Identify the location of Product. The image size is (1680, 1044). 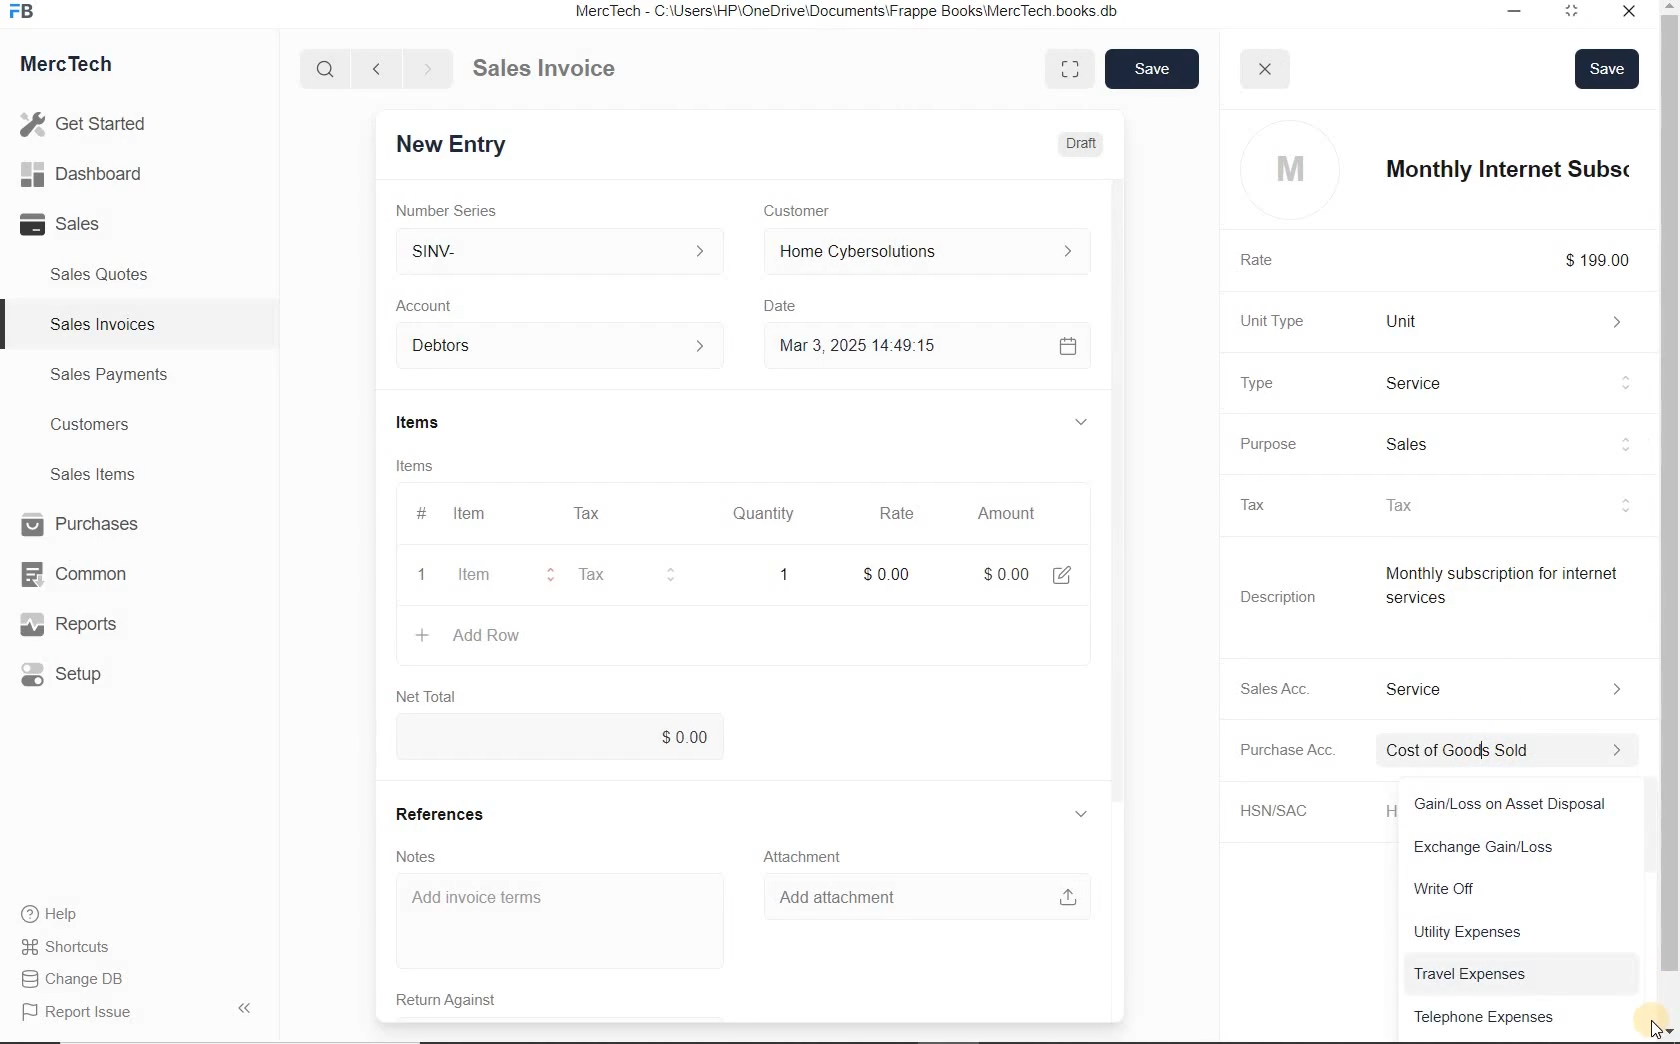
(1517, 383).